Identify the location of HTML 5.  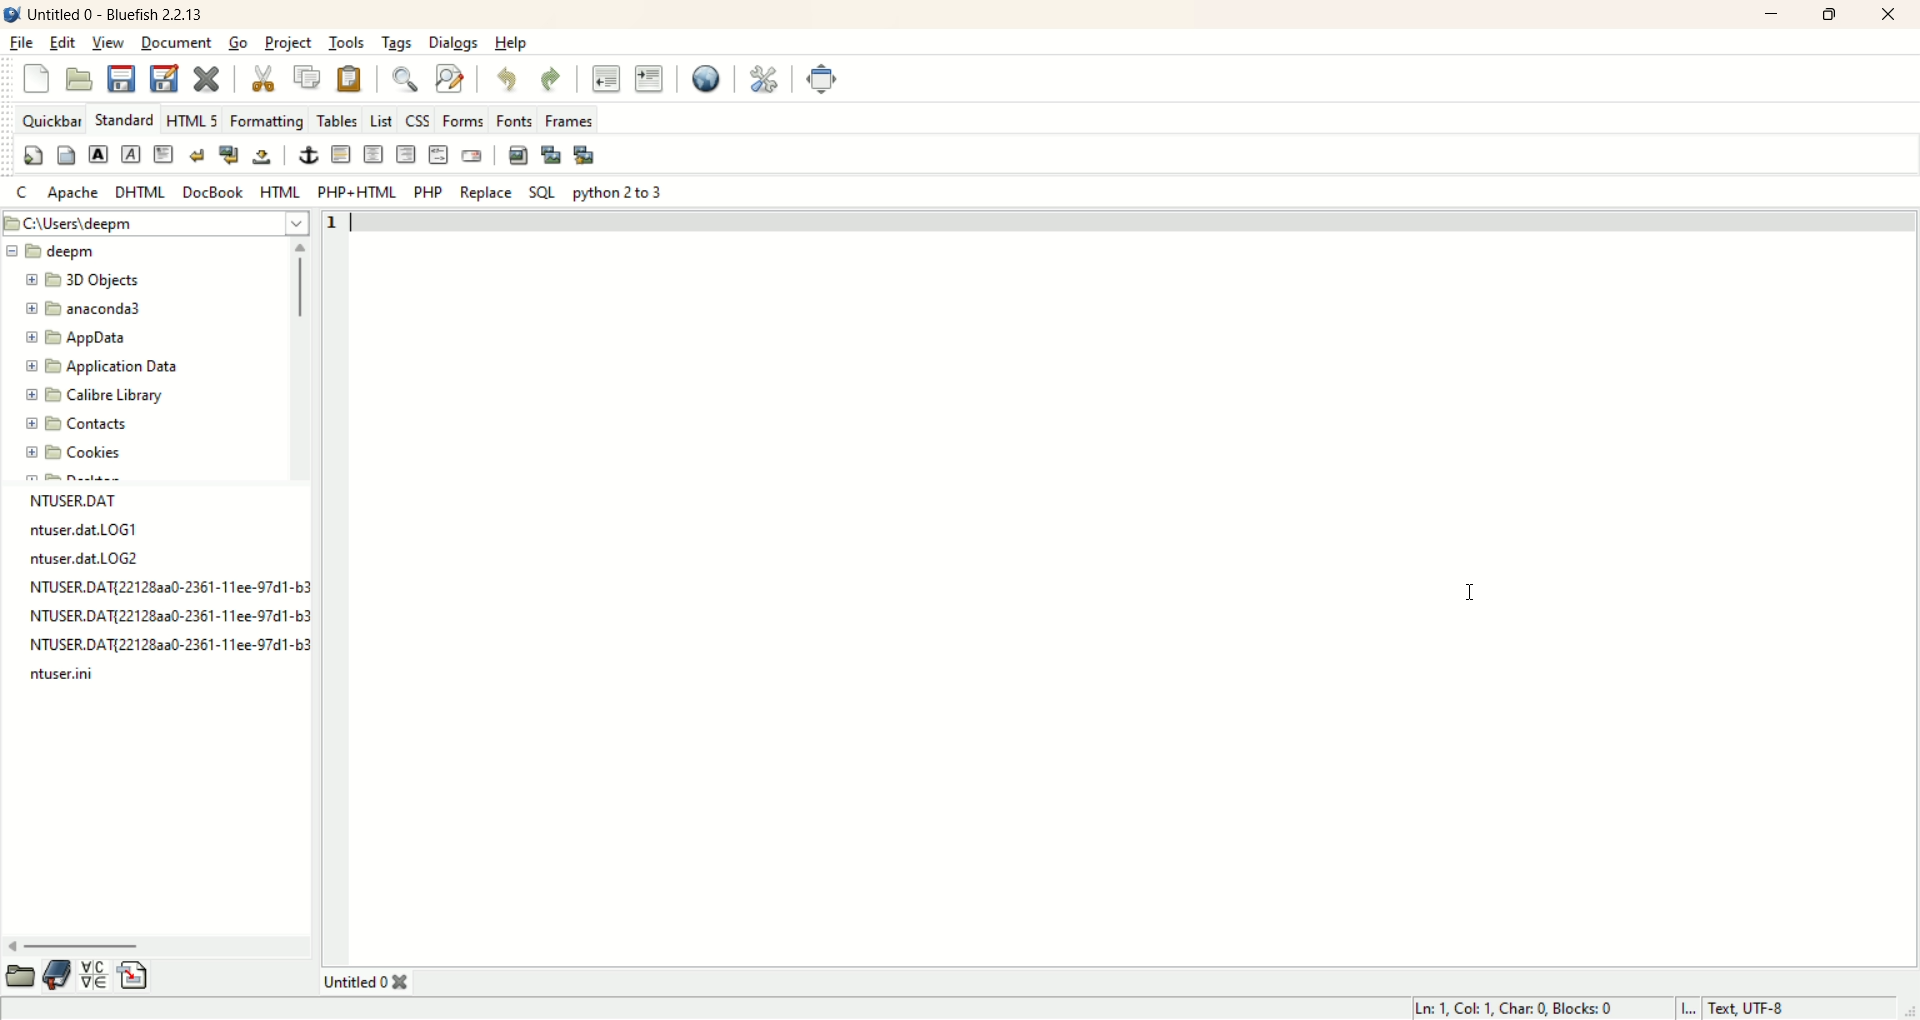
(193, 120).